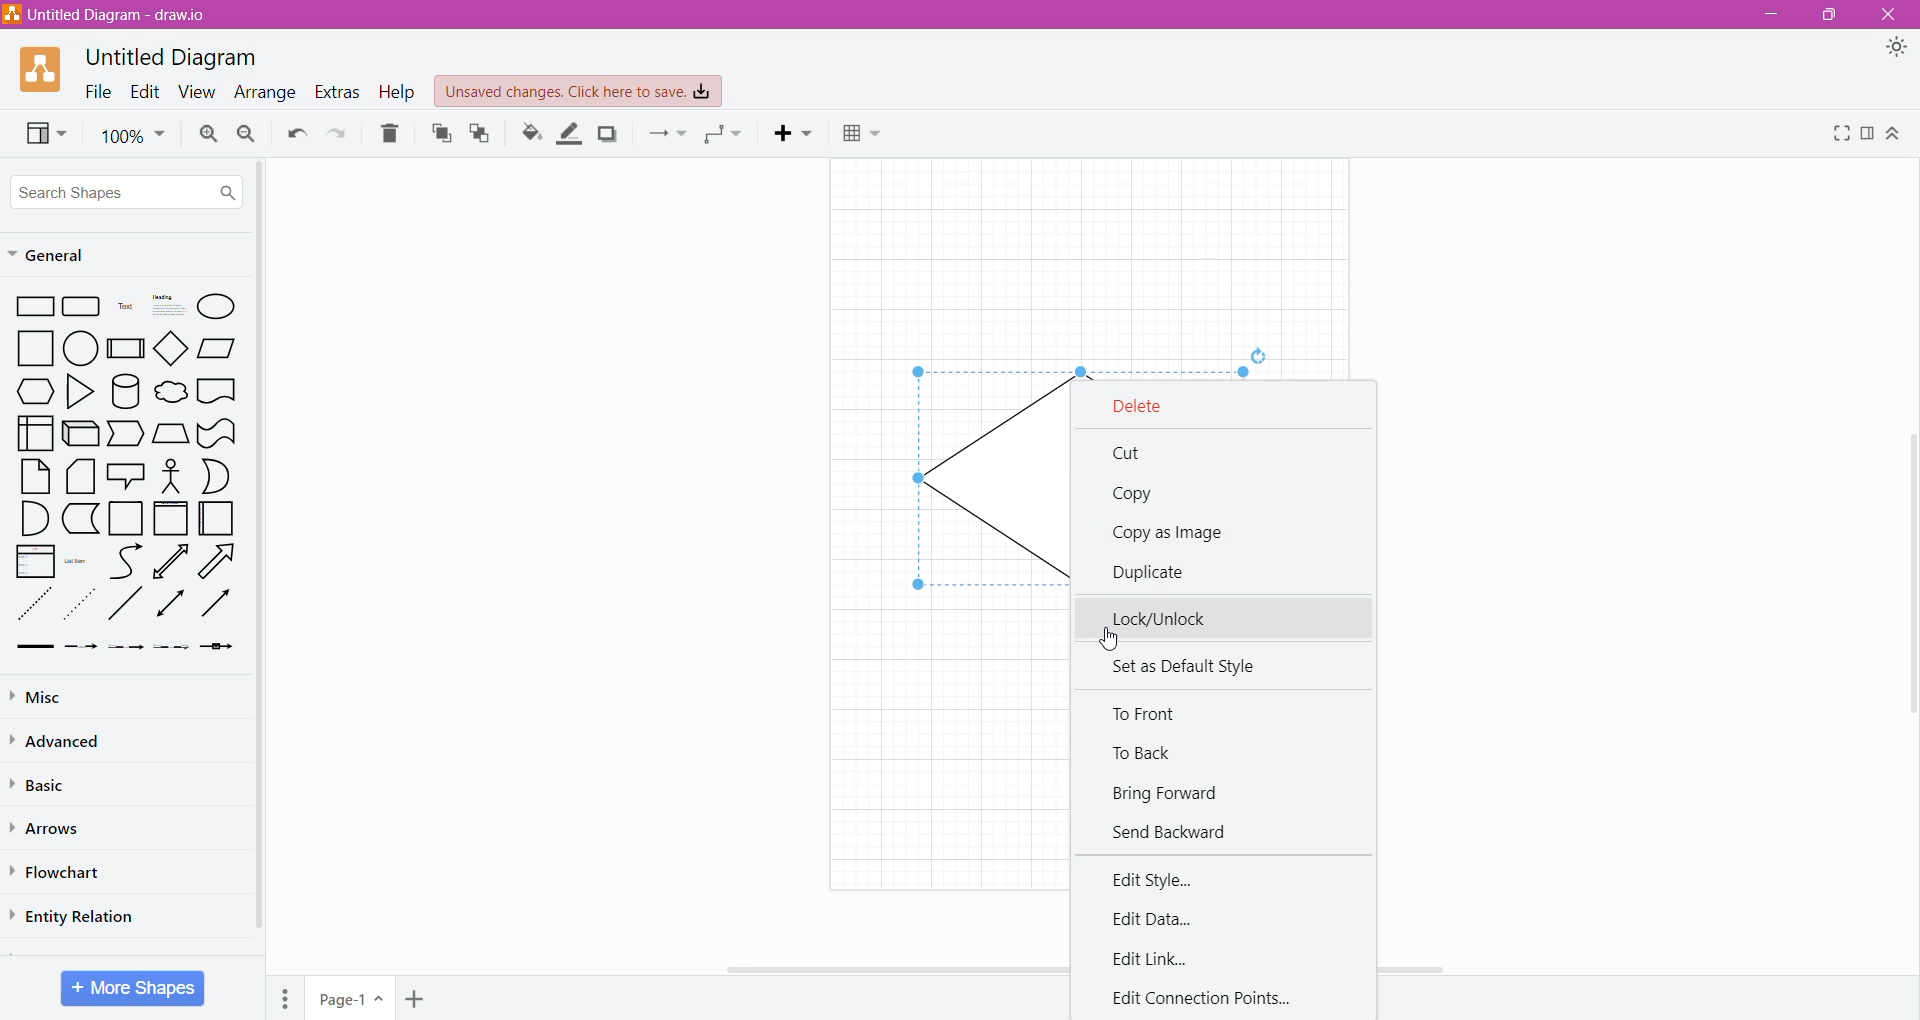 The image size is (1920, 1020). Describe the element at coordinates (390, 133) in the screenshot. I see `Delete` at that location.